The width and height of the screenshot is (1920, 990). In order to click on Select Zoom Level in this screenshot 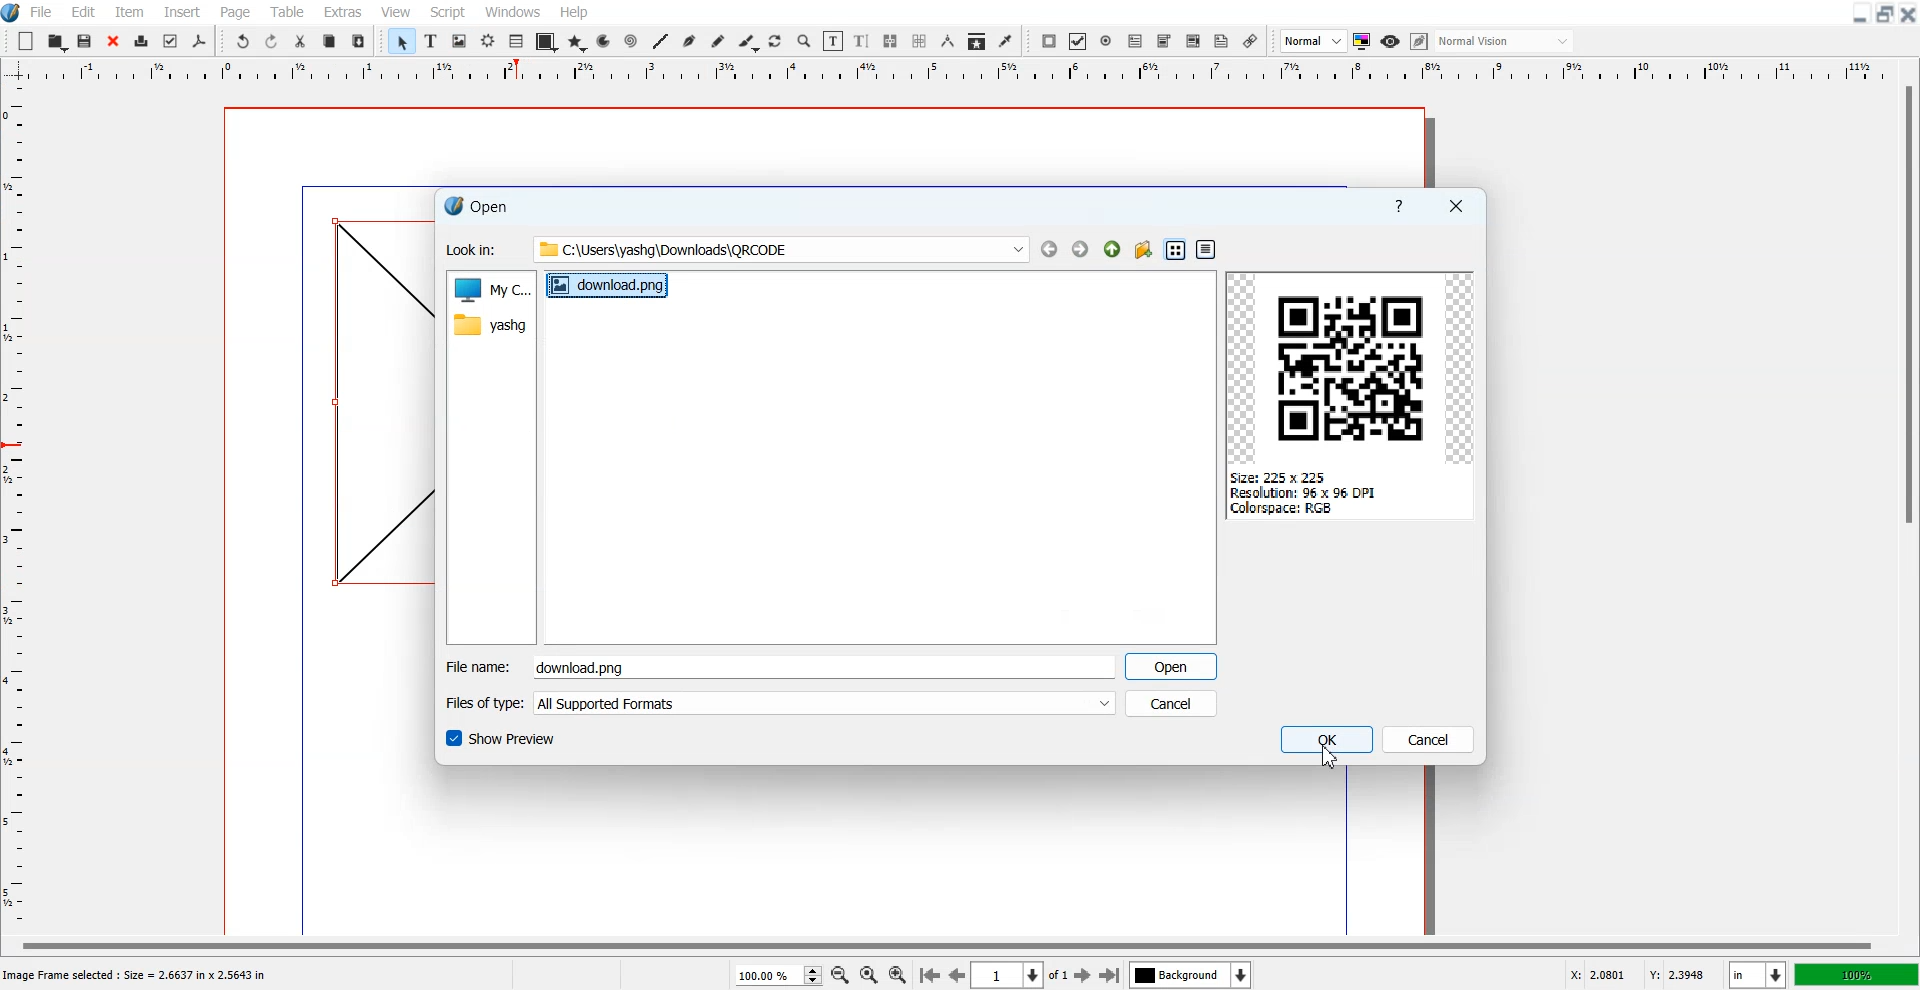, I will do `click(778, 974)`.